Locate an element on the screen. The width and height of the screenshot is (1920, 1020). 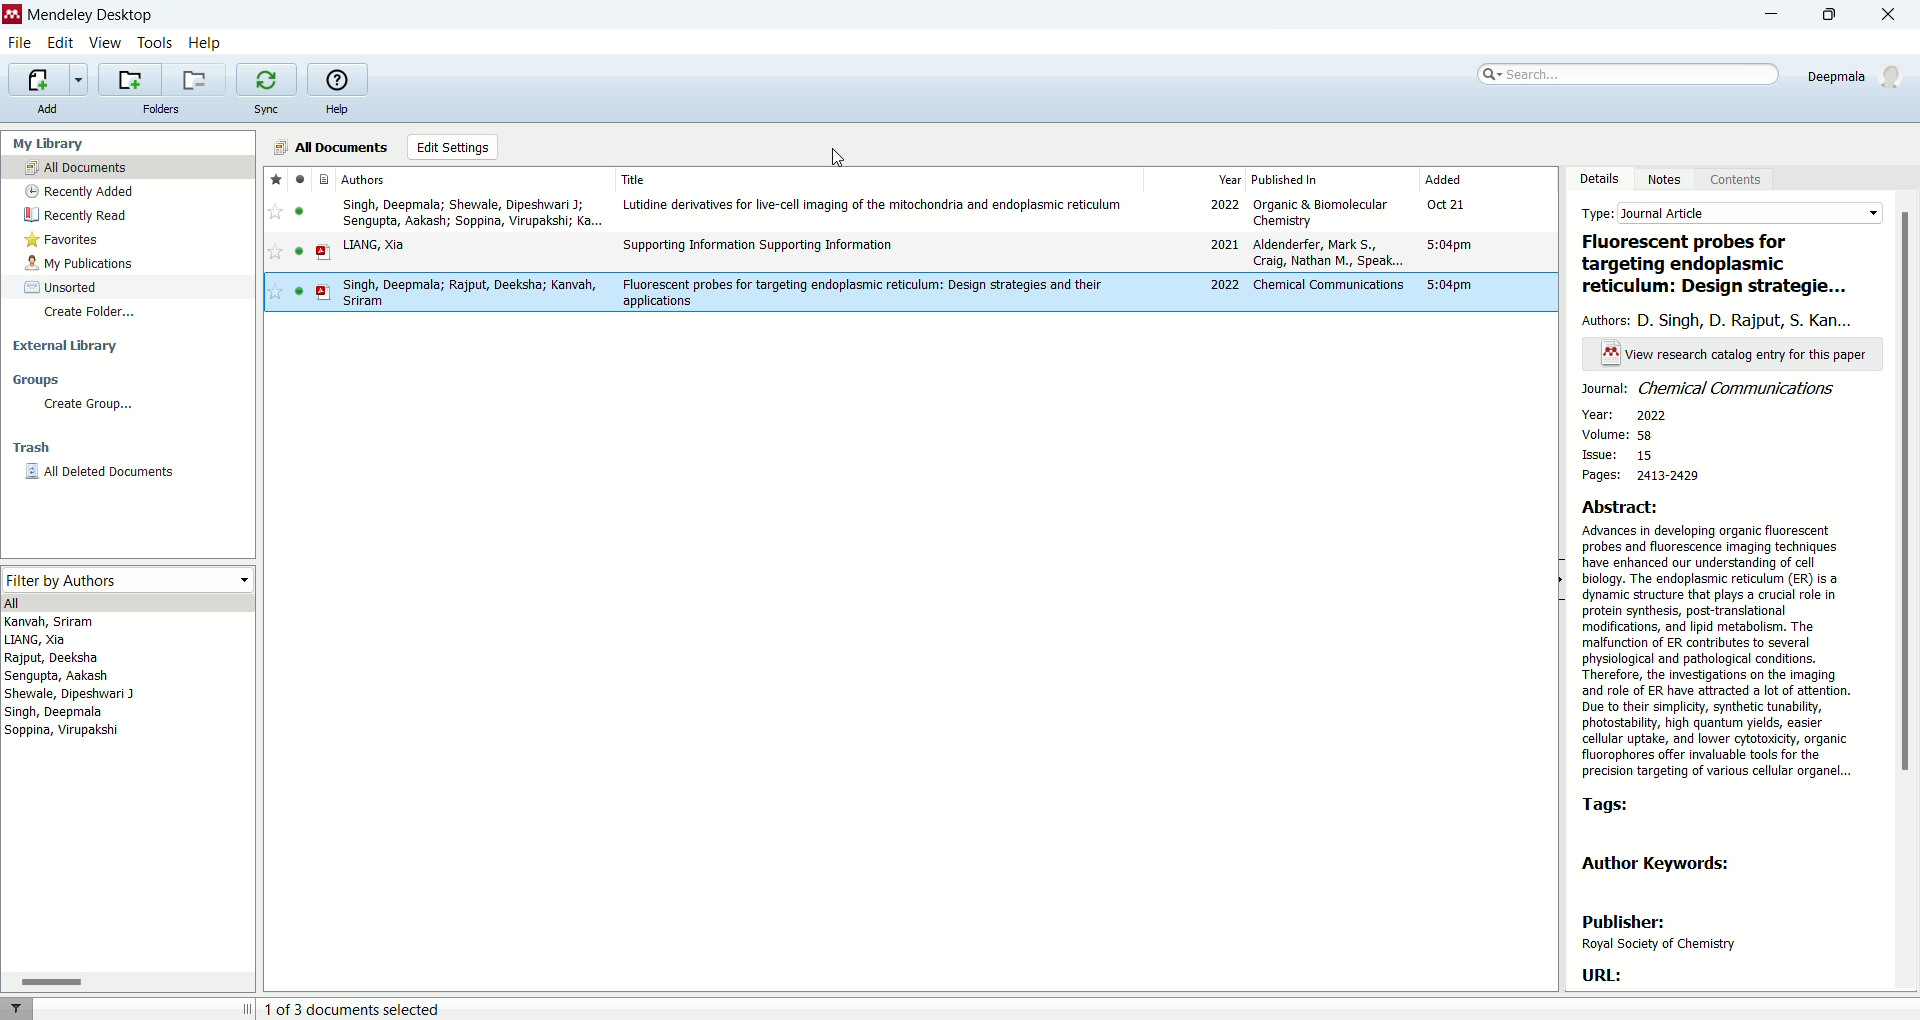
sync is located at coordinates (269, 107).